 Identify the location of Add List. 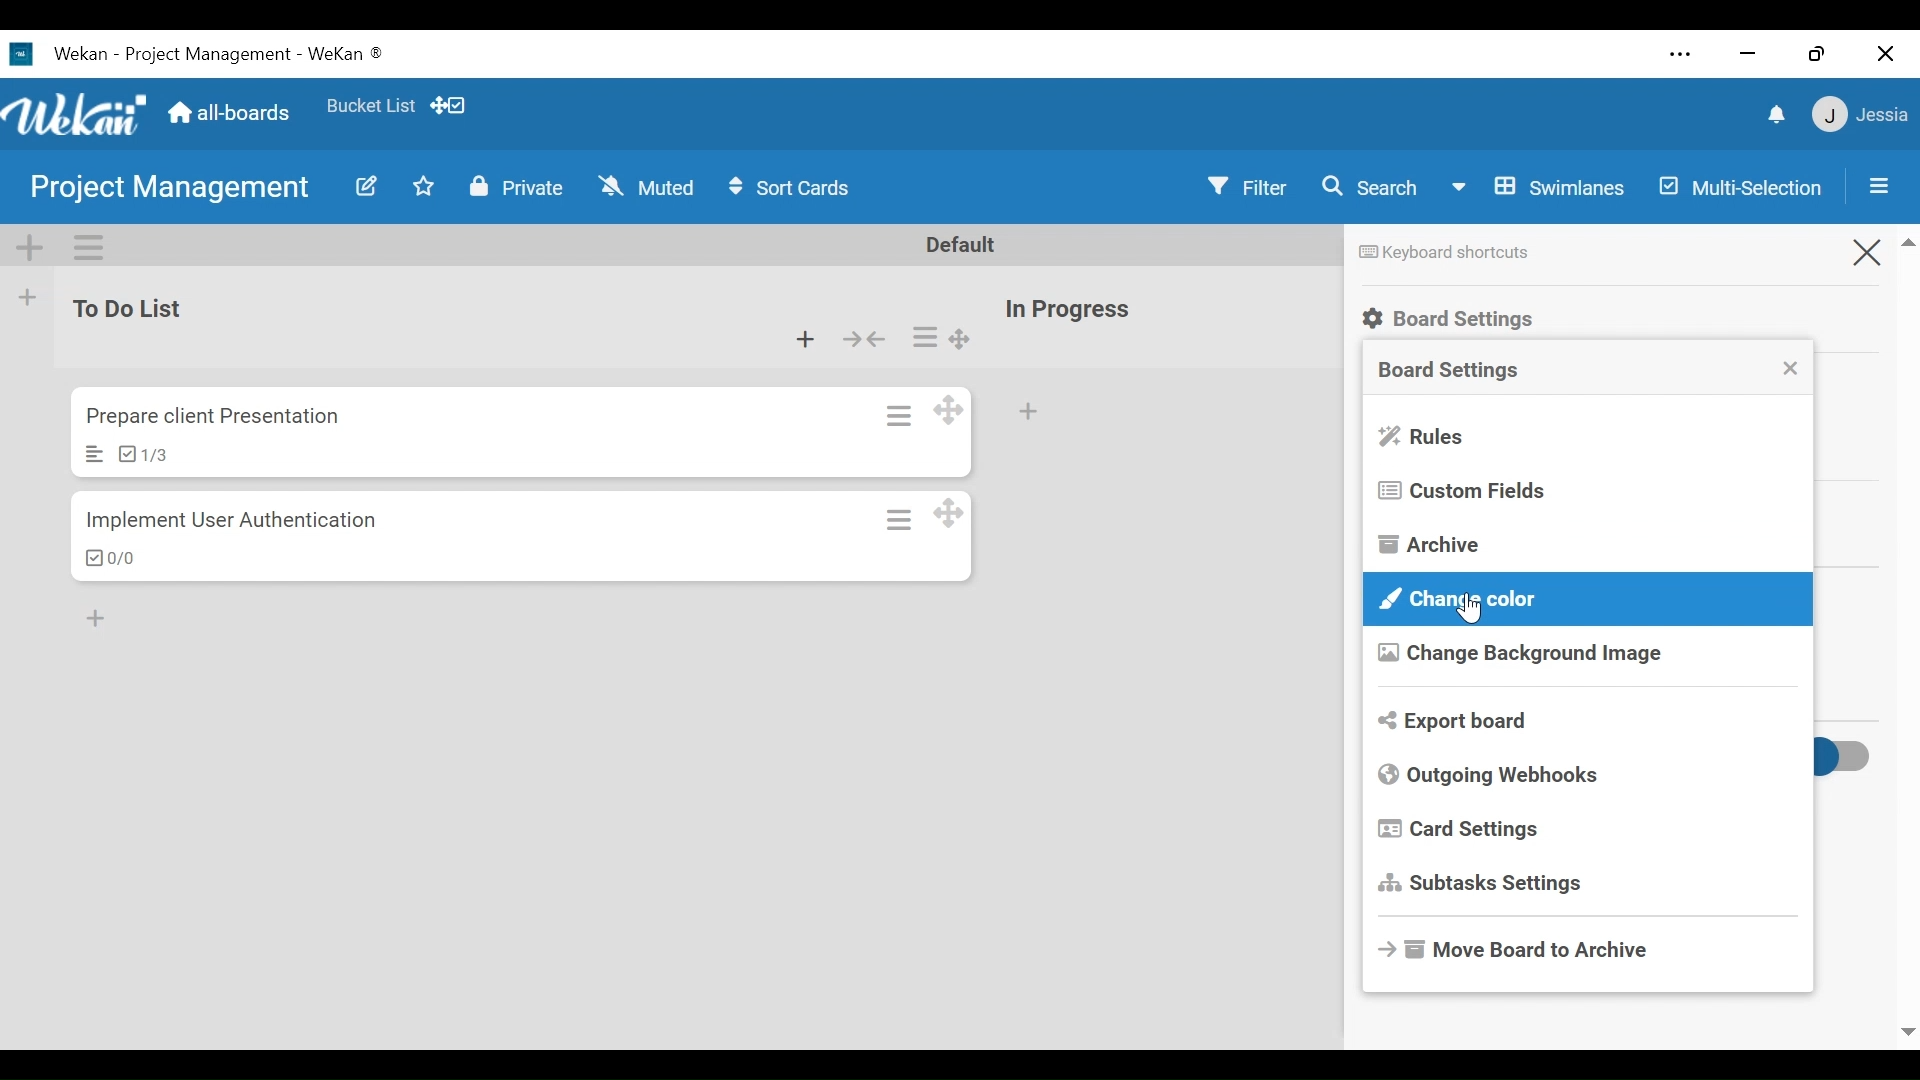
(27, 300).